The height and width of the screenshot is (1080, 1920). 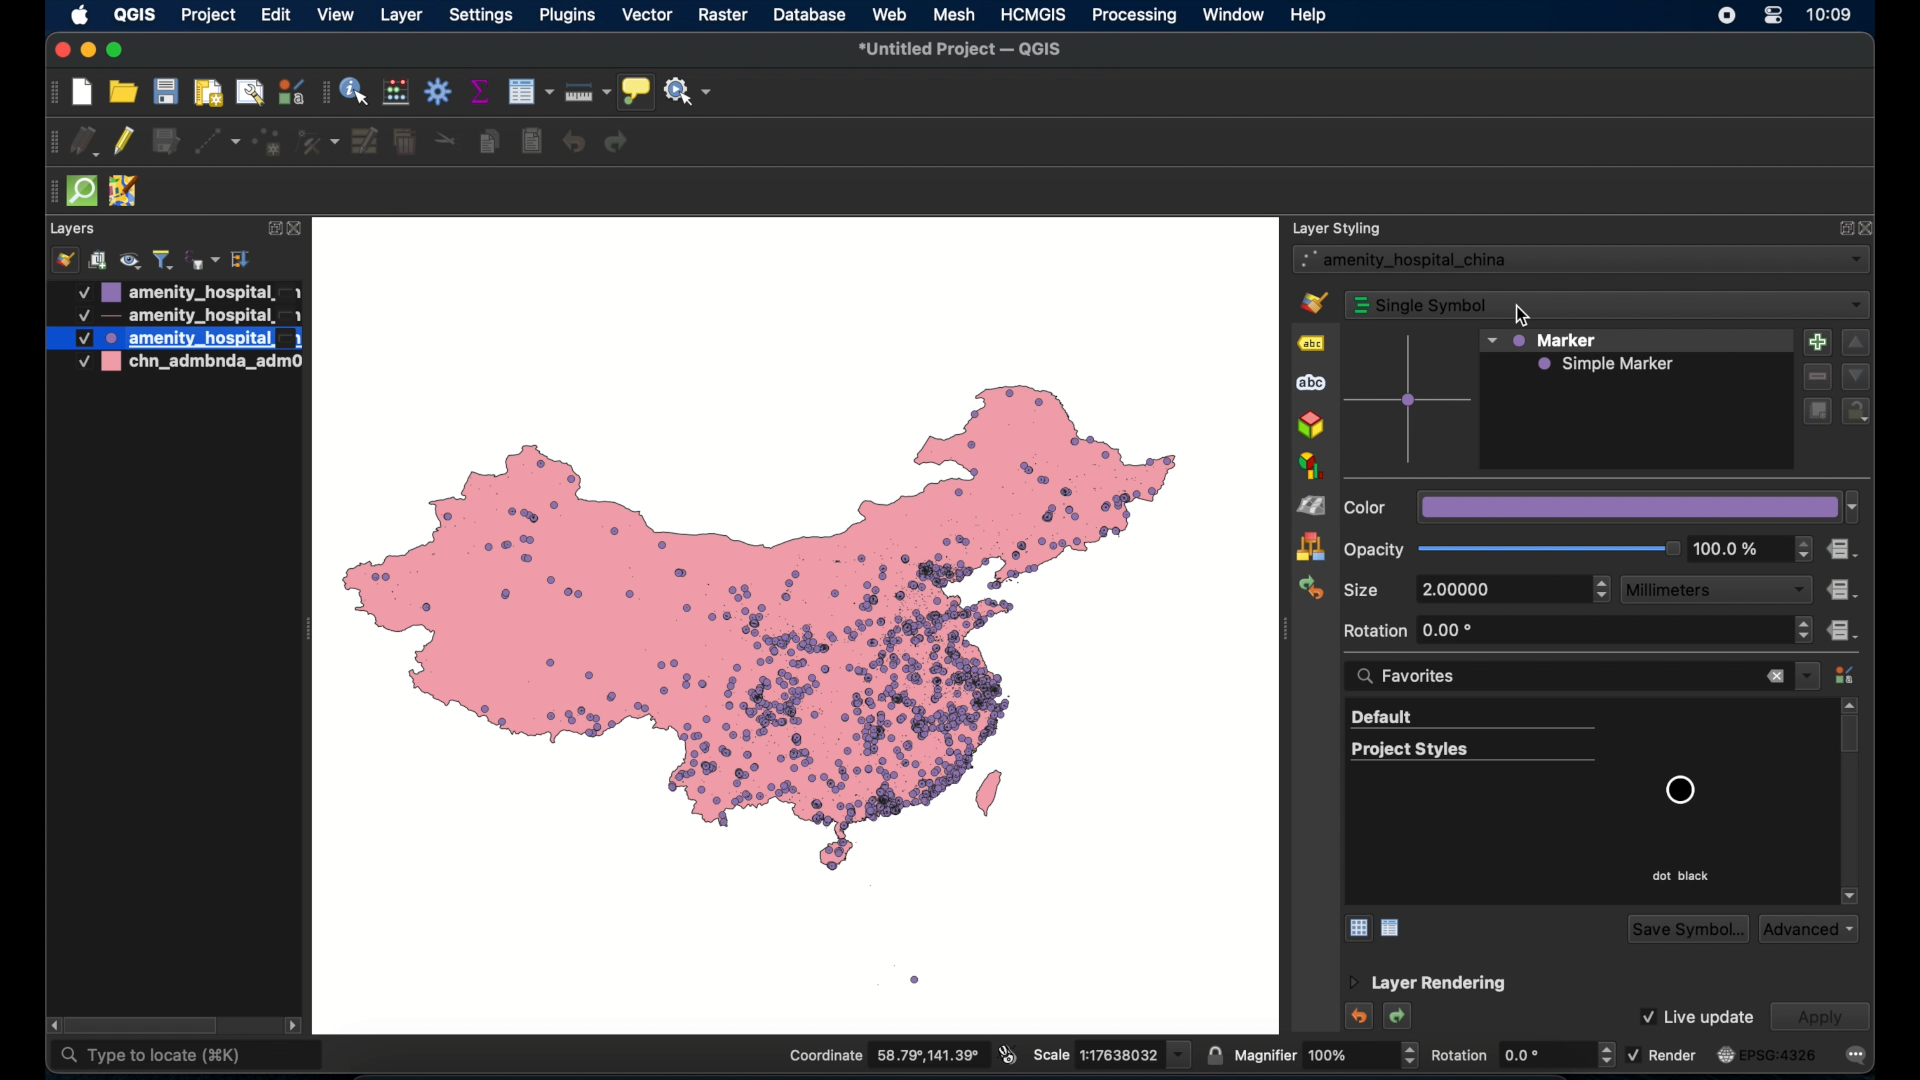 I want to click on data defined override, so click(x=1844, y=631).